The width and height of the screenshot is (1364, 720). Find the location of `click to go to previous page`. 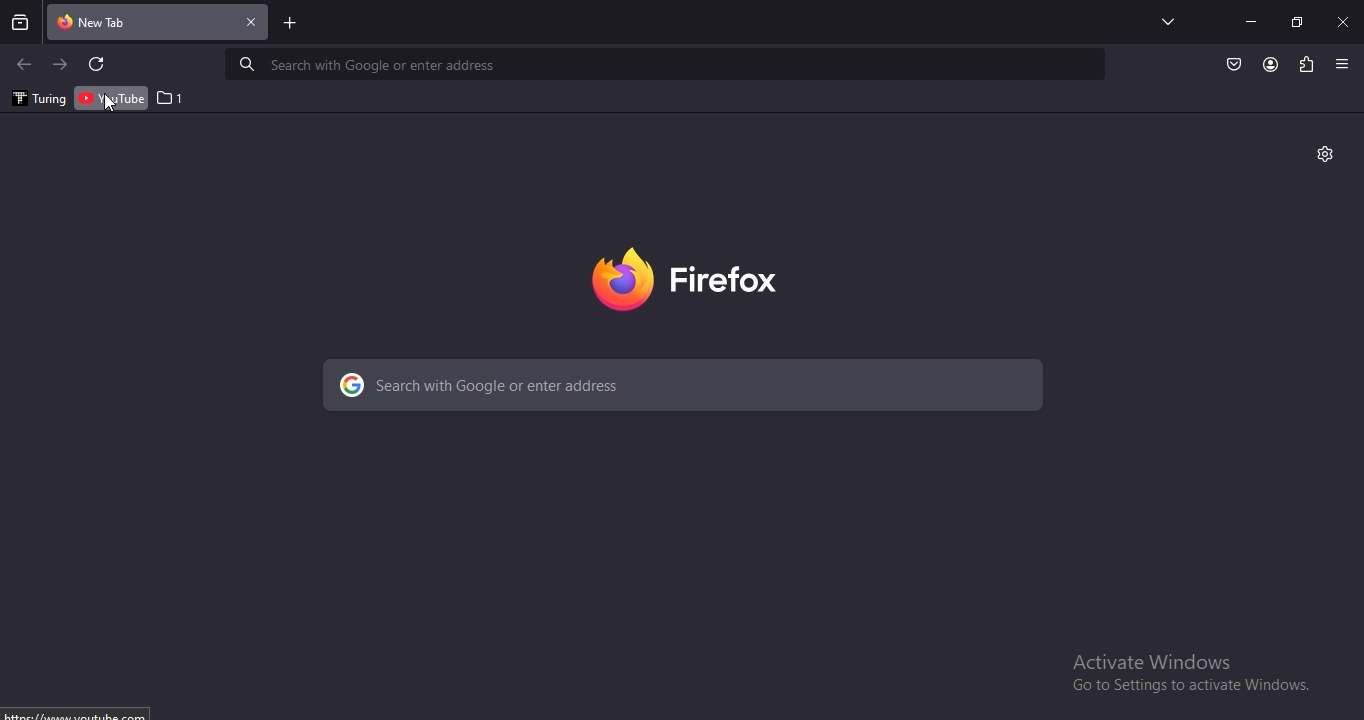

click to go to previous page is located at coordinates (23, 65).